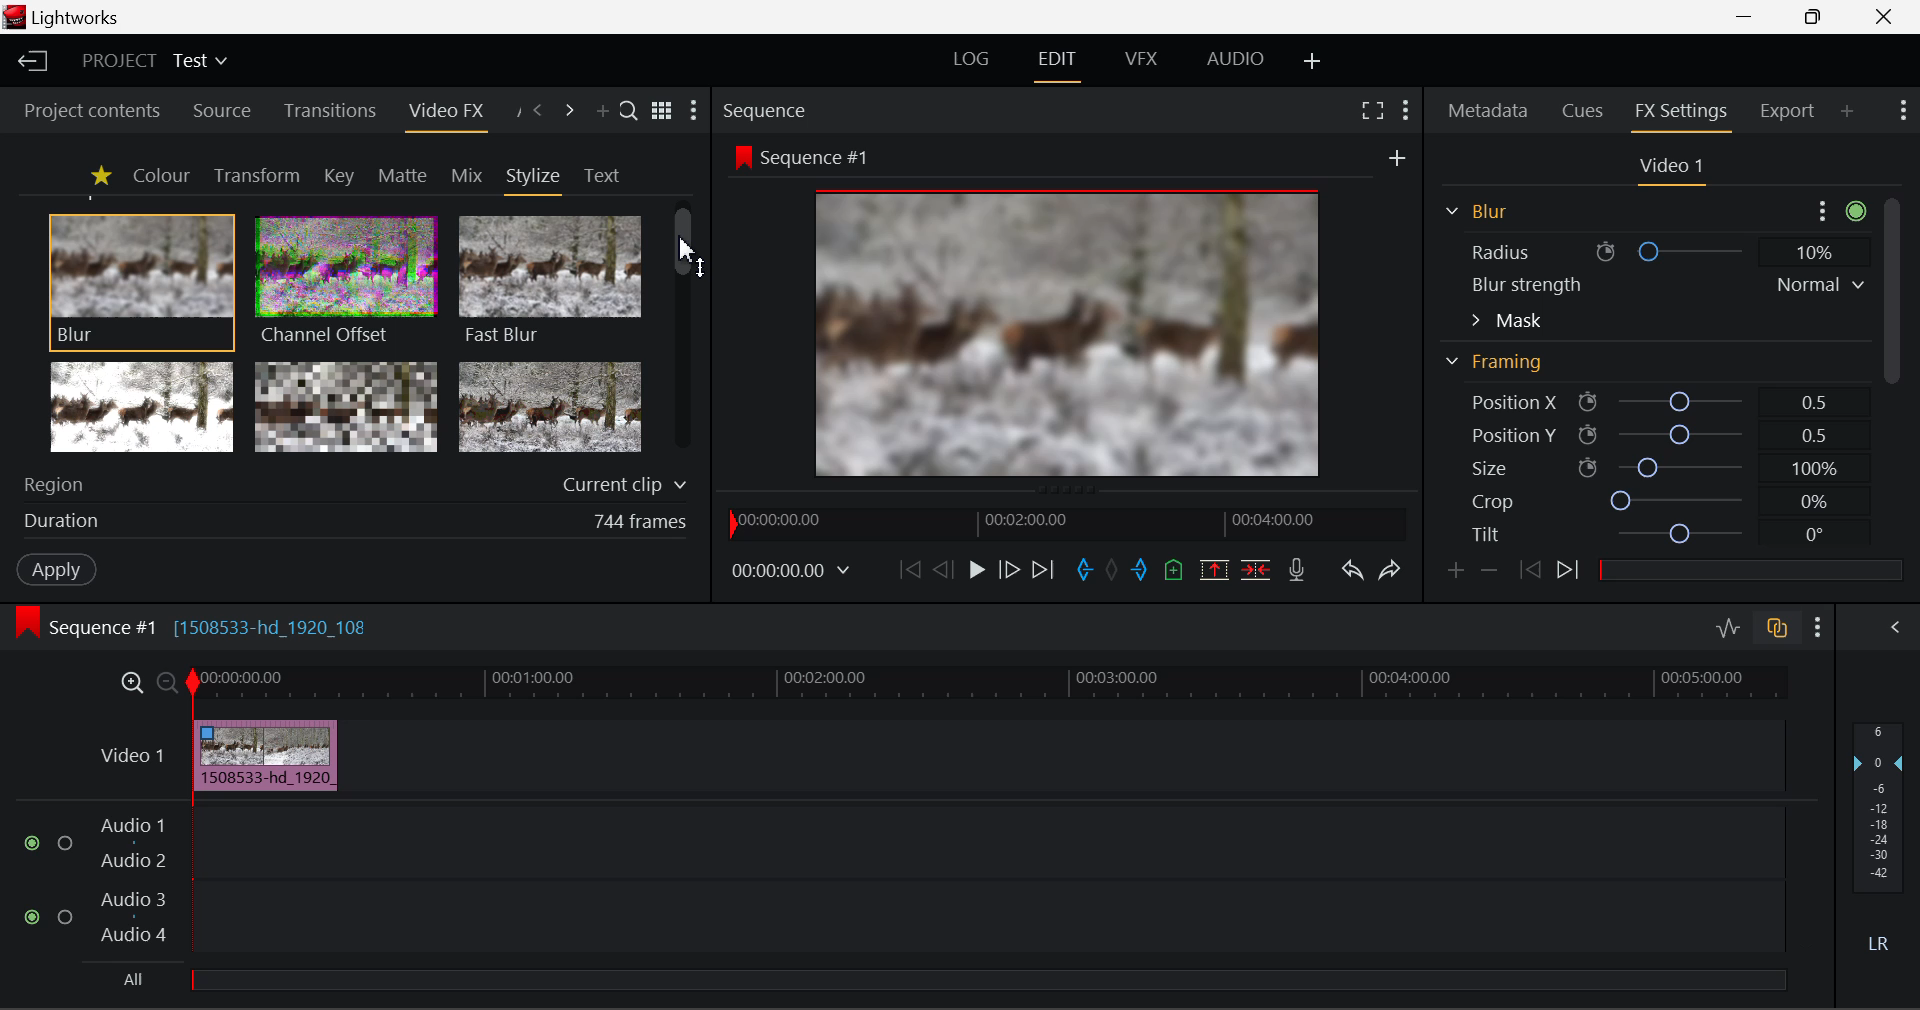 Image resolution: width=1920 pixels, height=1010 pixels. I want to click on Add keyframe, so click(1454, 571).